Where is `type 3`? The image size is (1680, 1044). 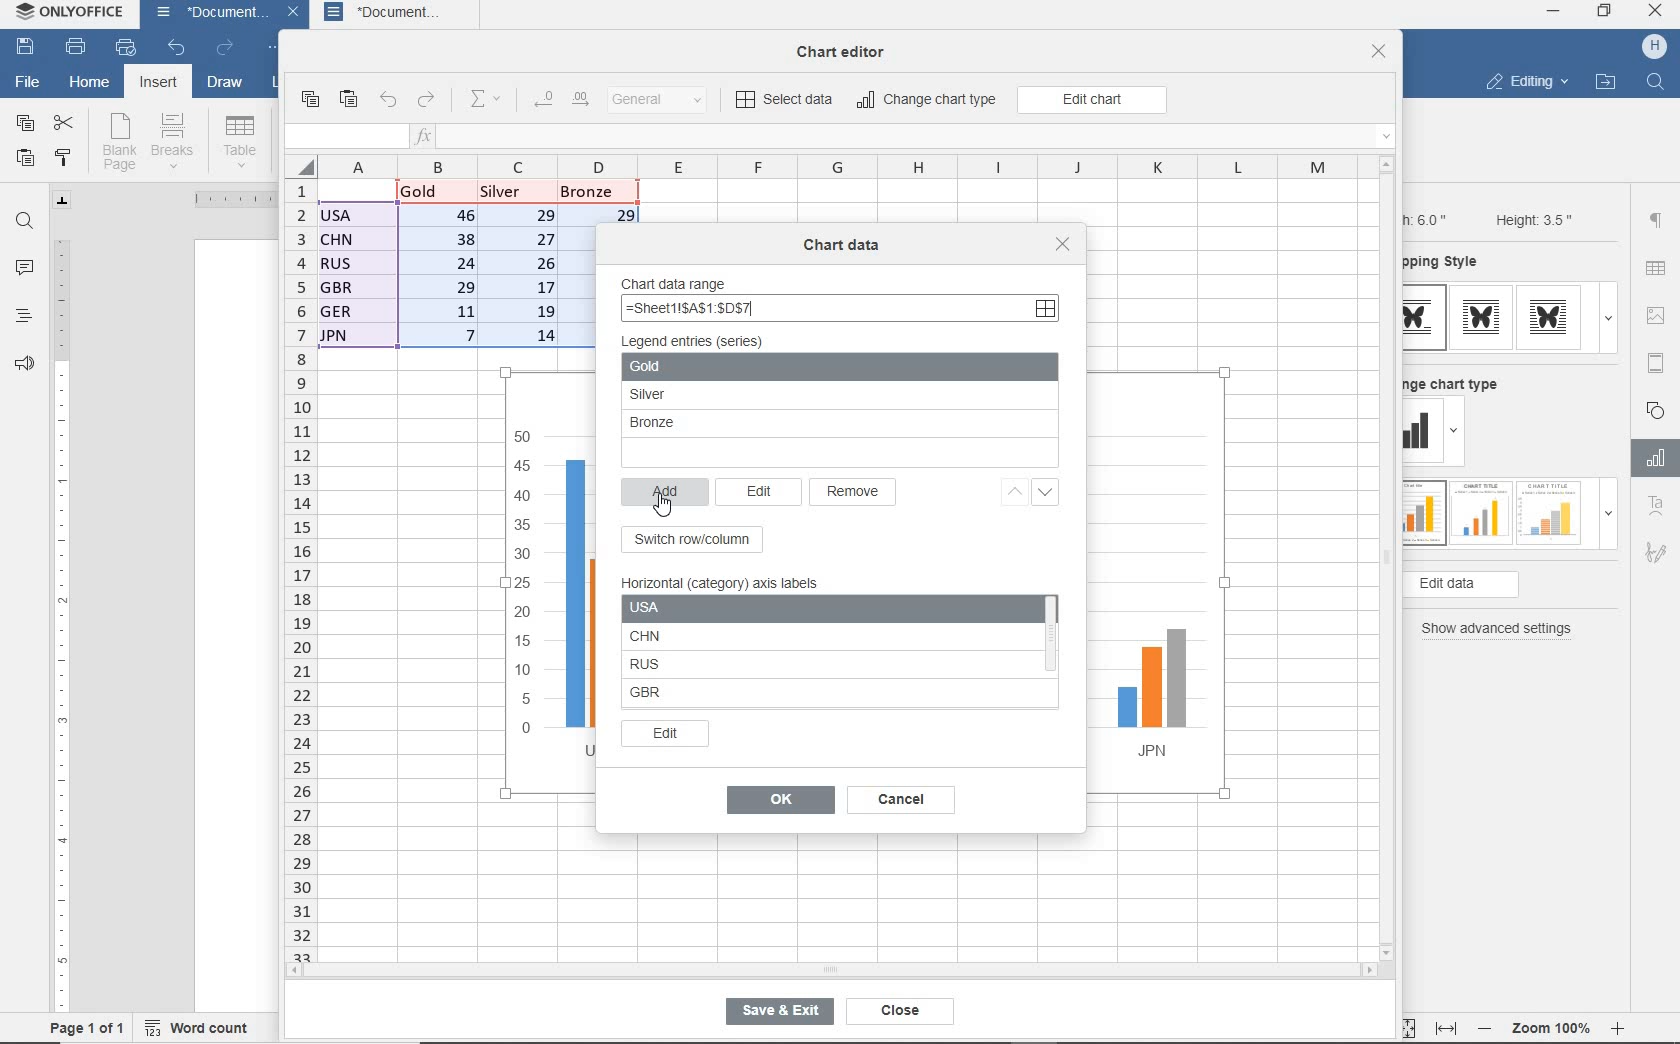 type 3 is located at coordinates (1550, 511).